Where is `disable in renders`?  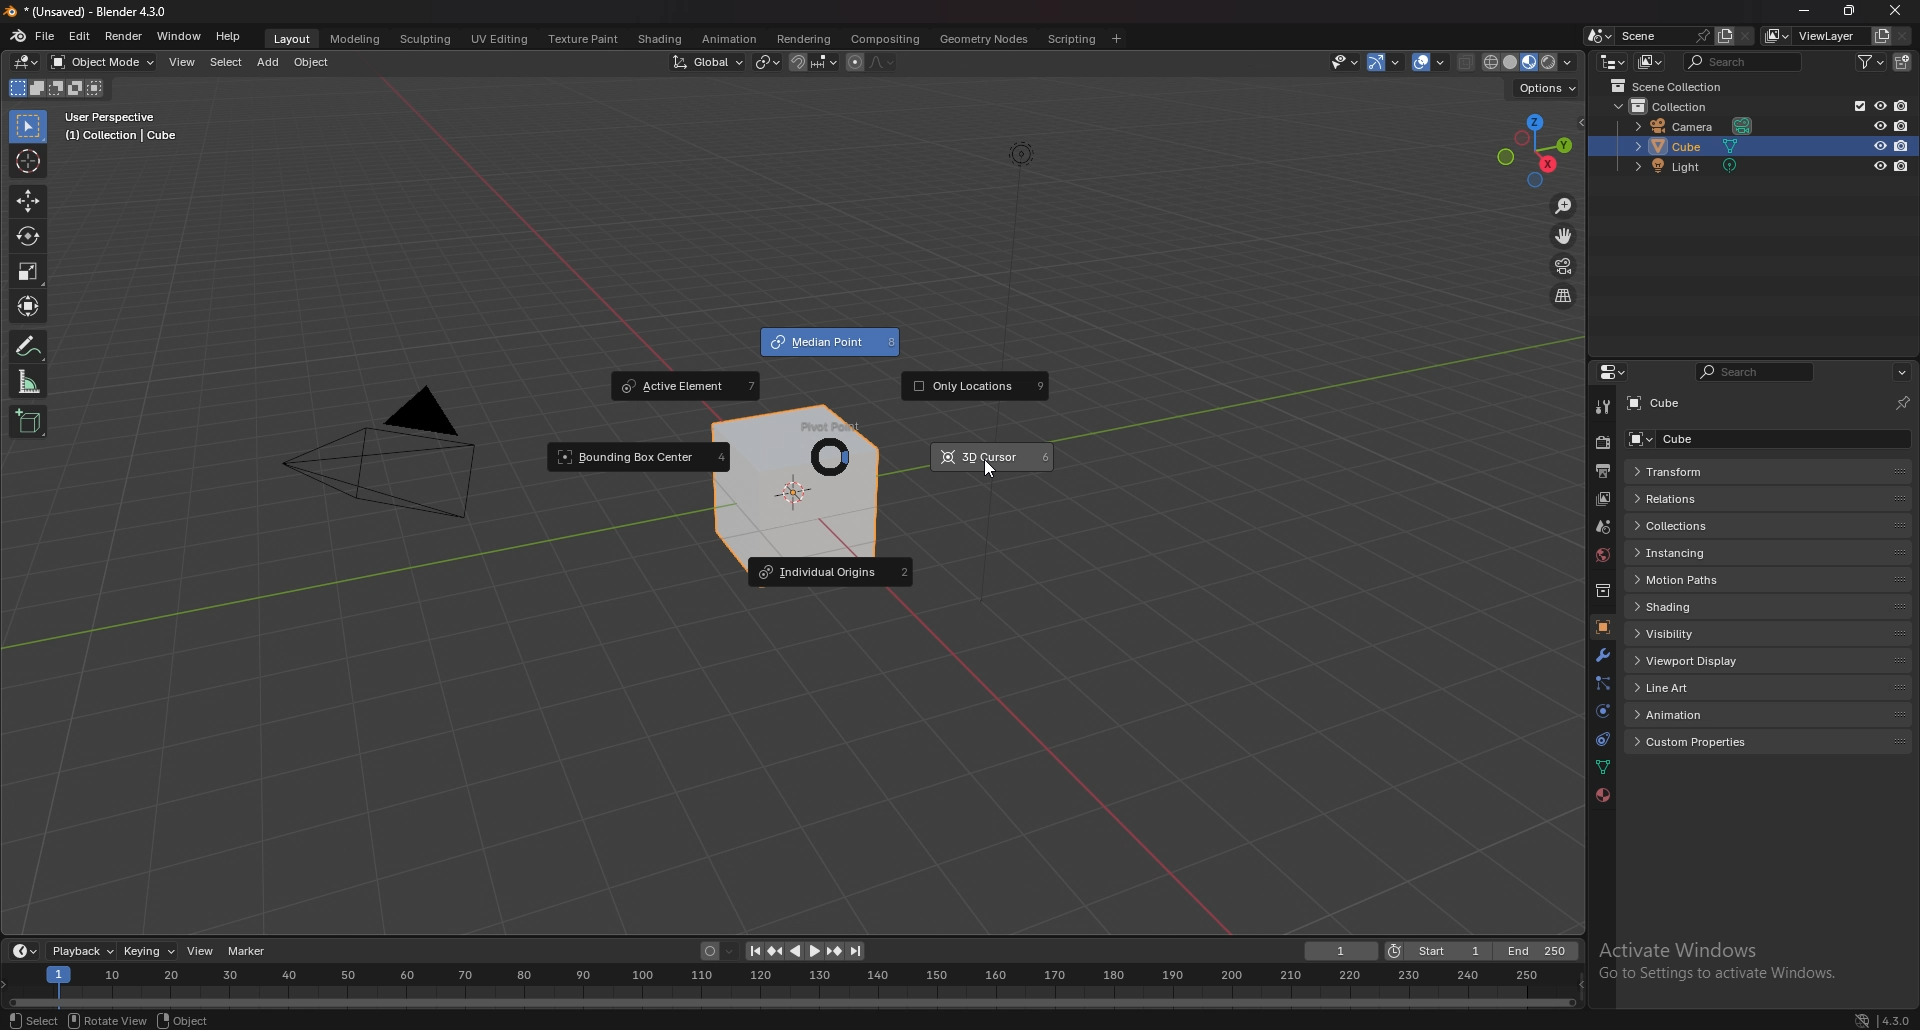
disable in renders is located at coordinates (1903, 166).